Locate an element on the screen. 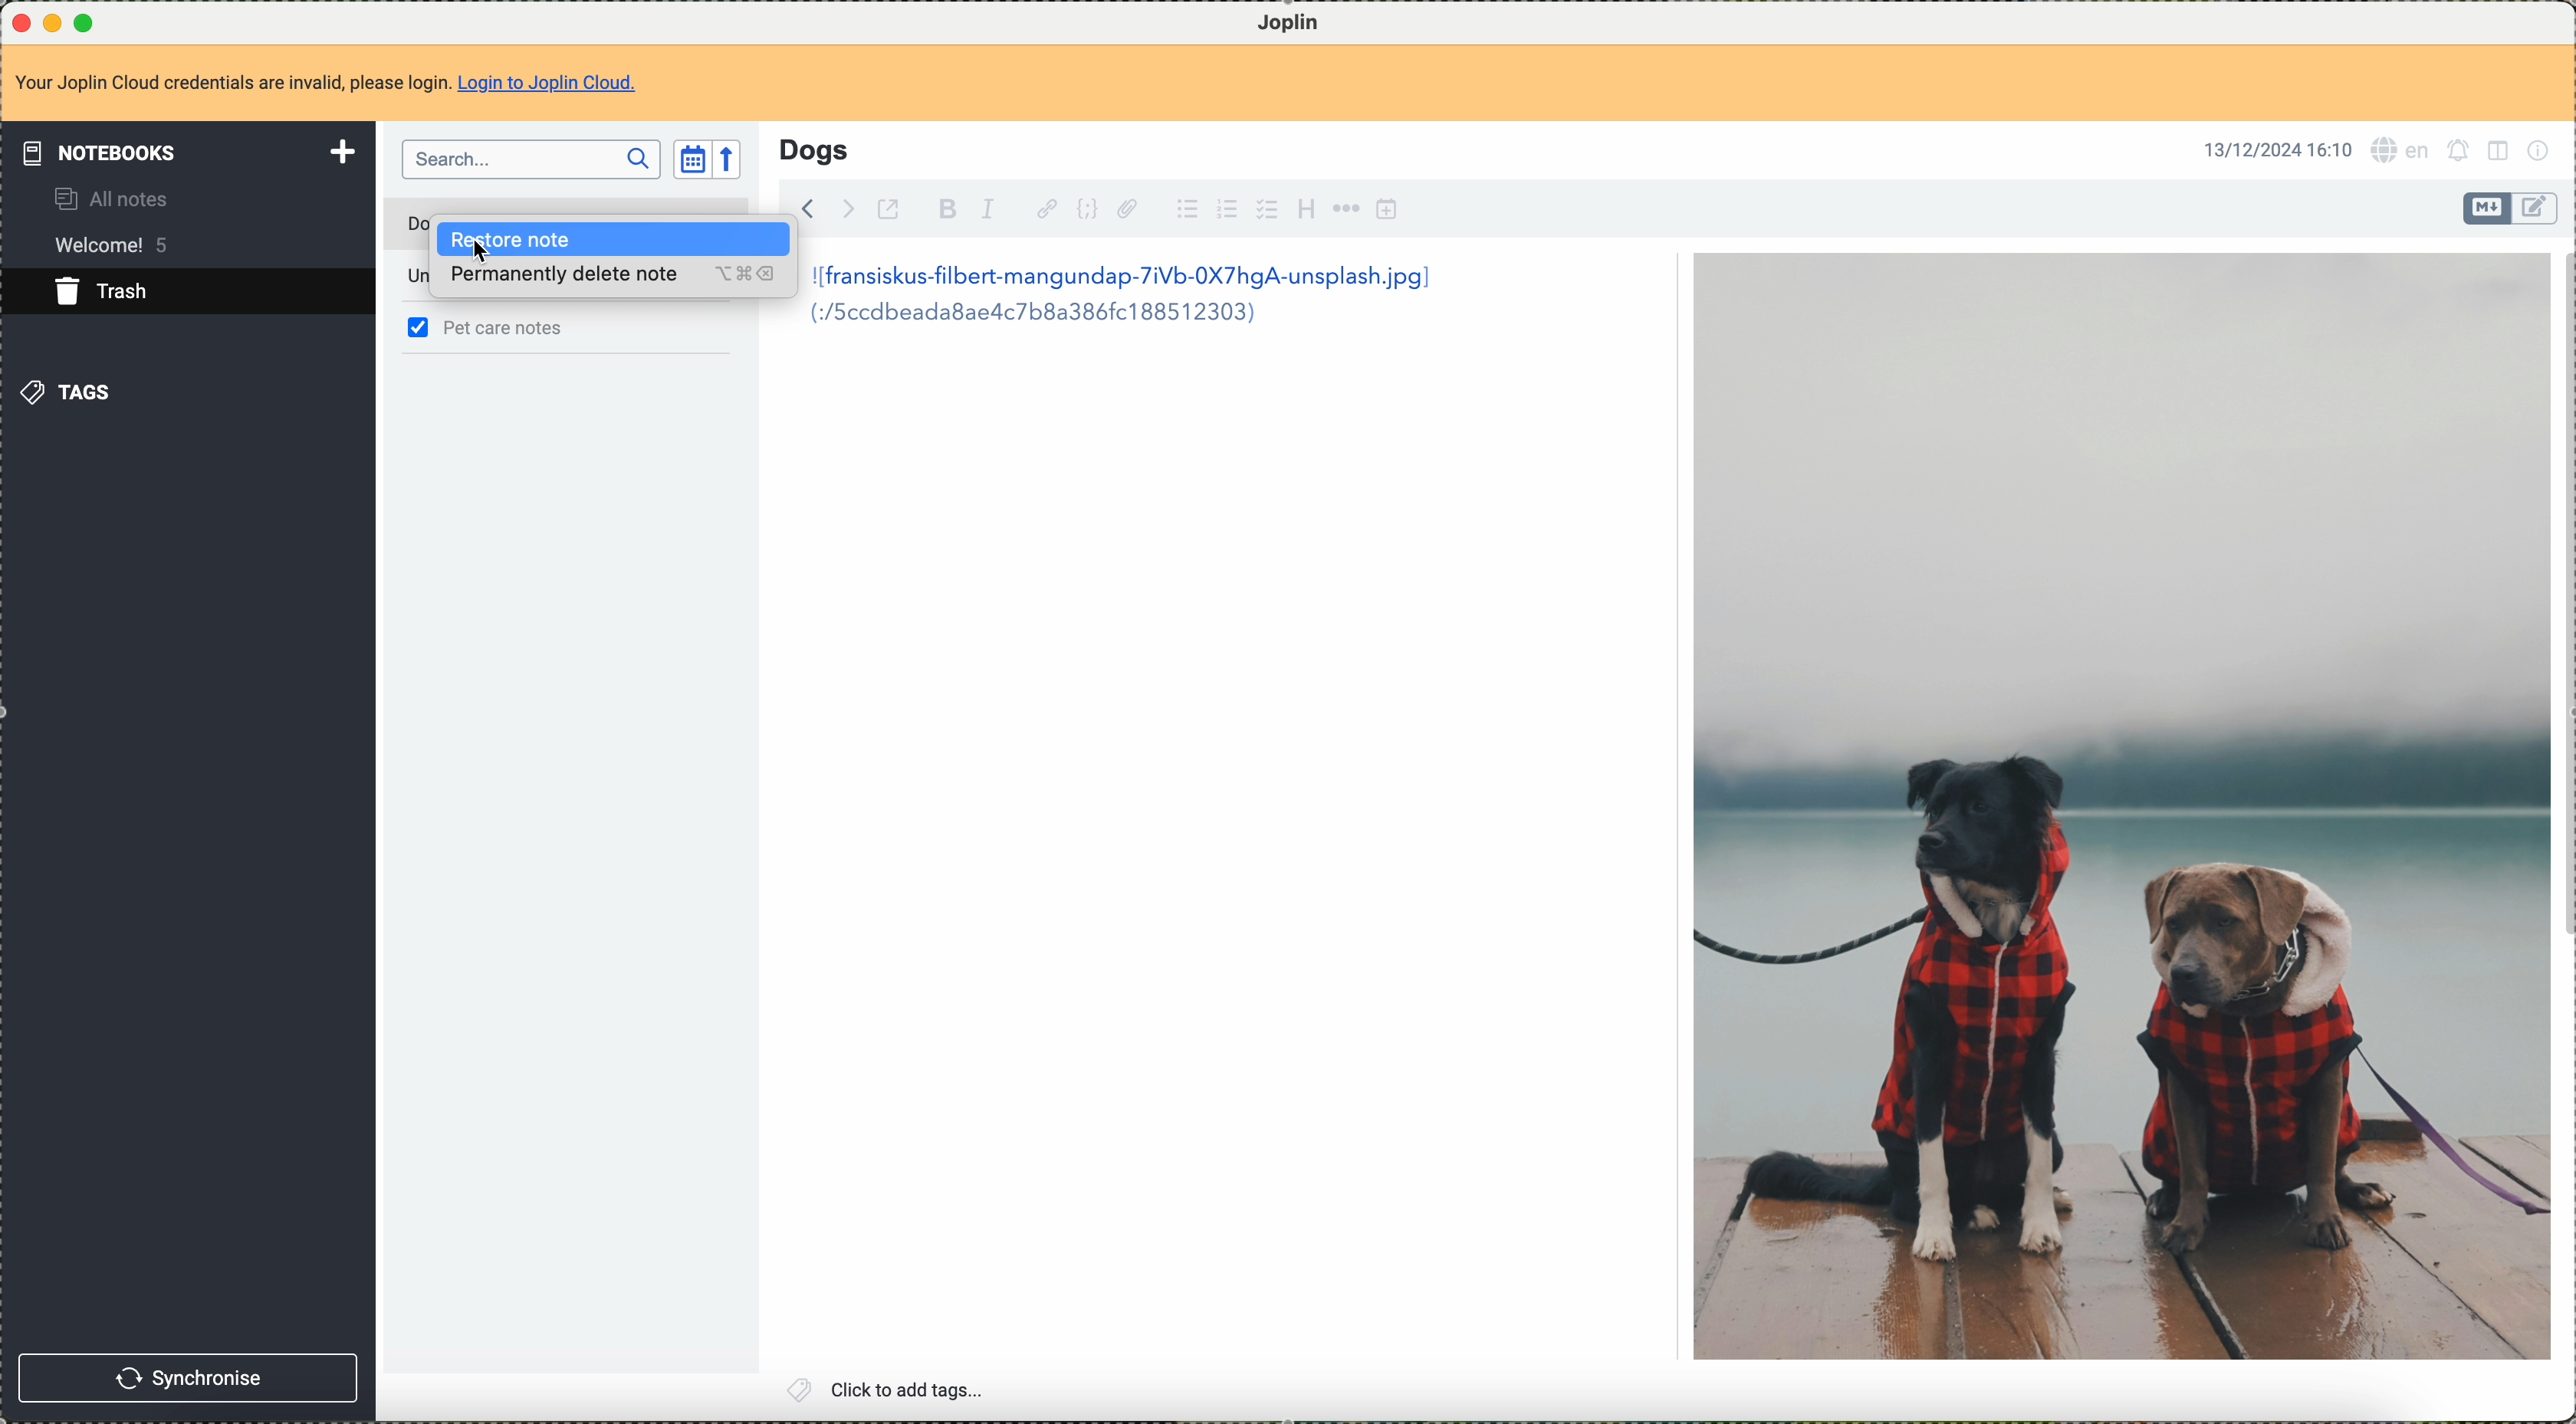  notebooks is located at coordinates (187, 149).